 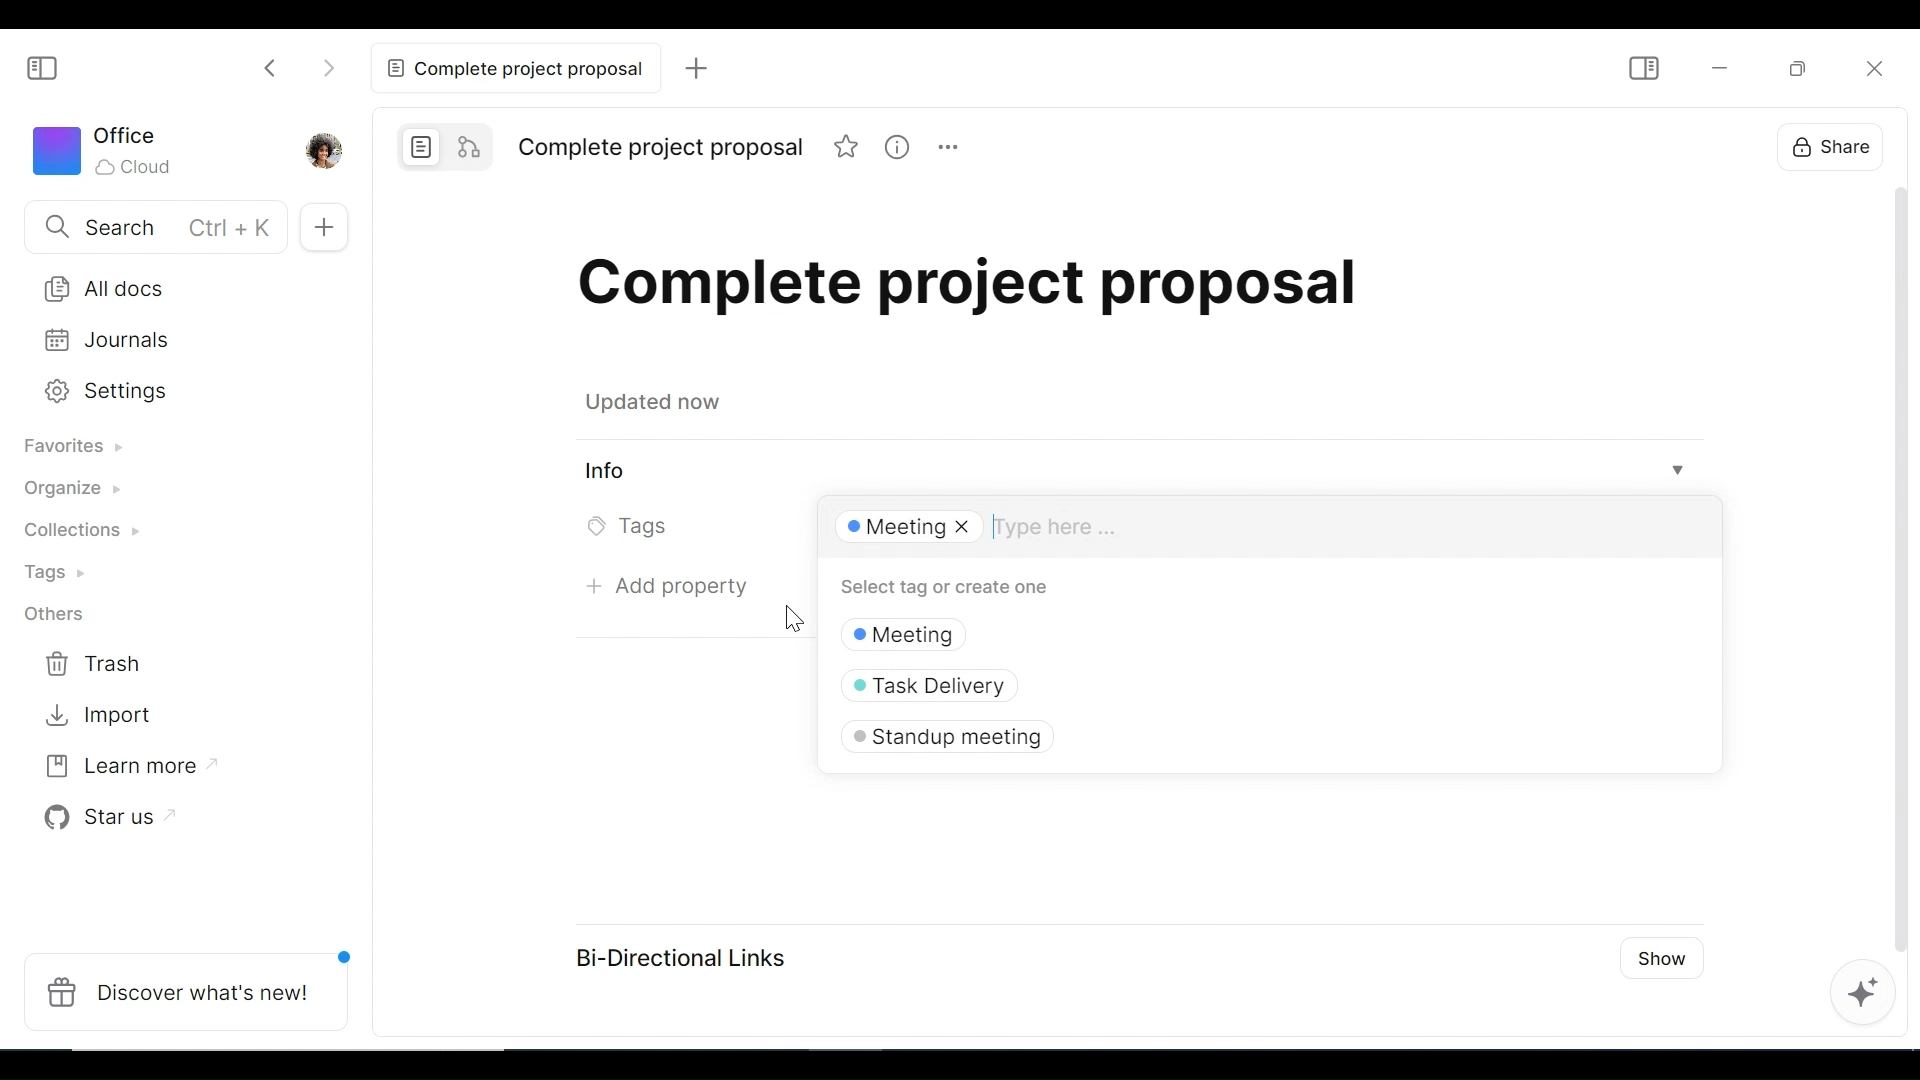 What do you see at coordinates (1719, 66) in the screenshot?
I see `minimize` at bounding box center [1719, 66].